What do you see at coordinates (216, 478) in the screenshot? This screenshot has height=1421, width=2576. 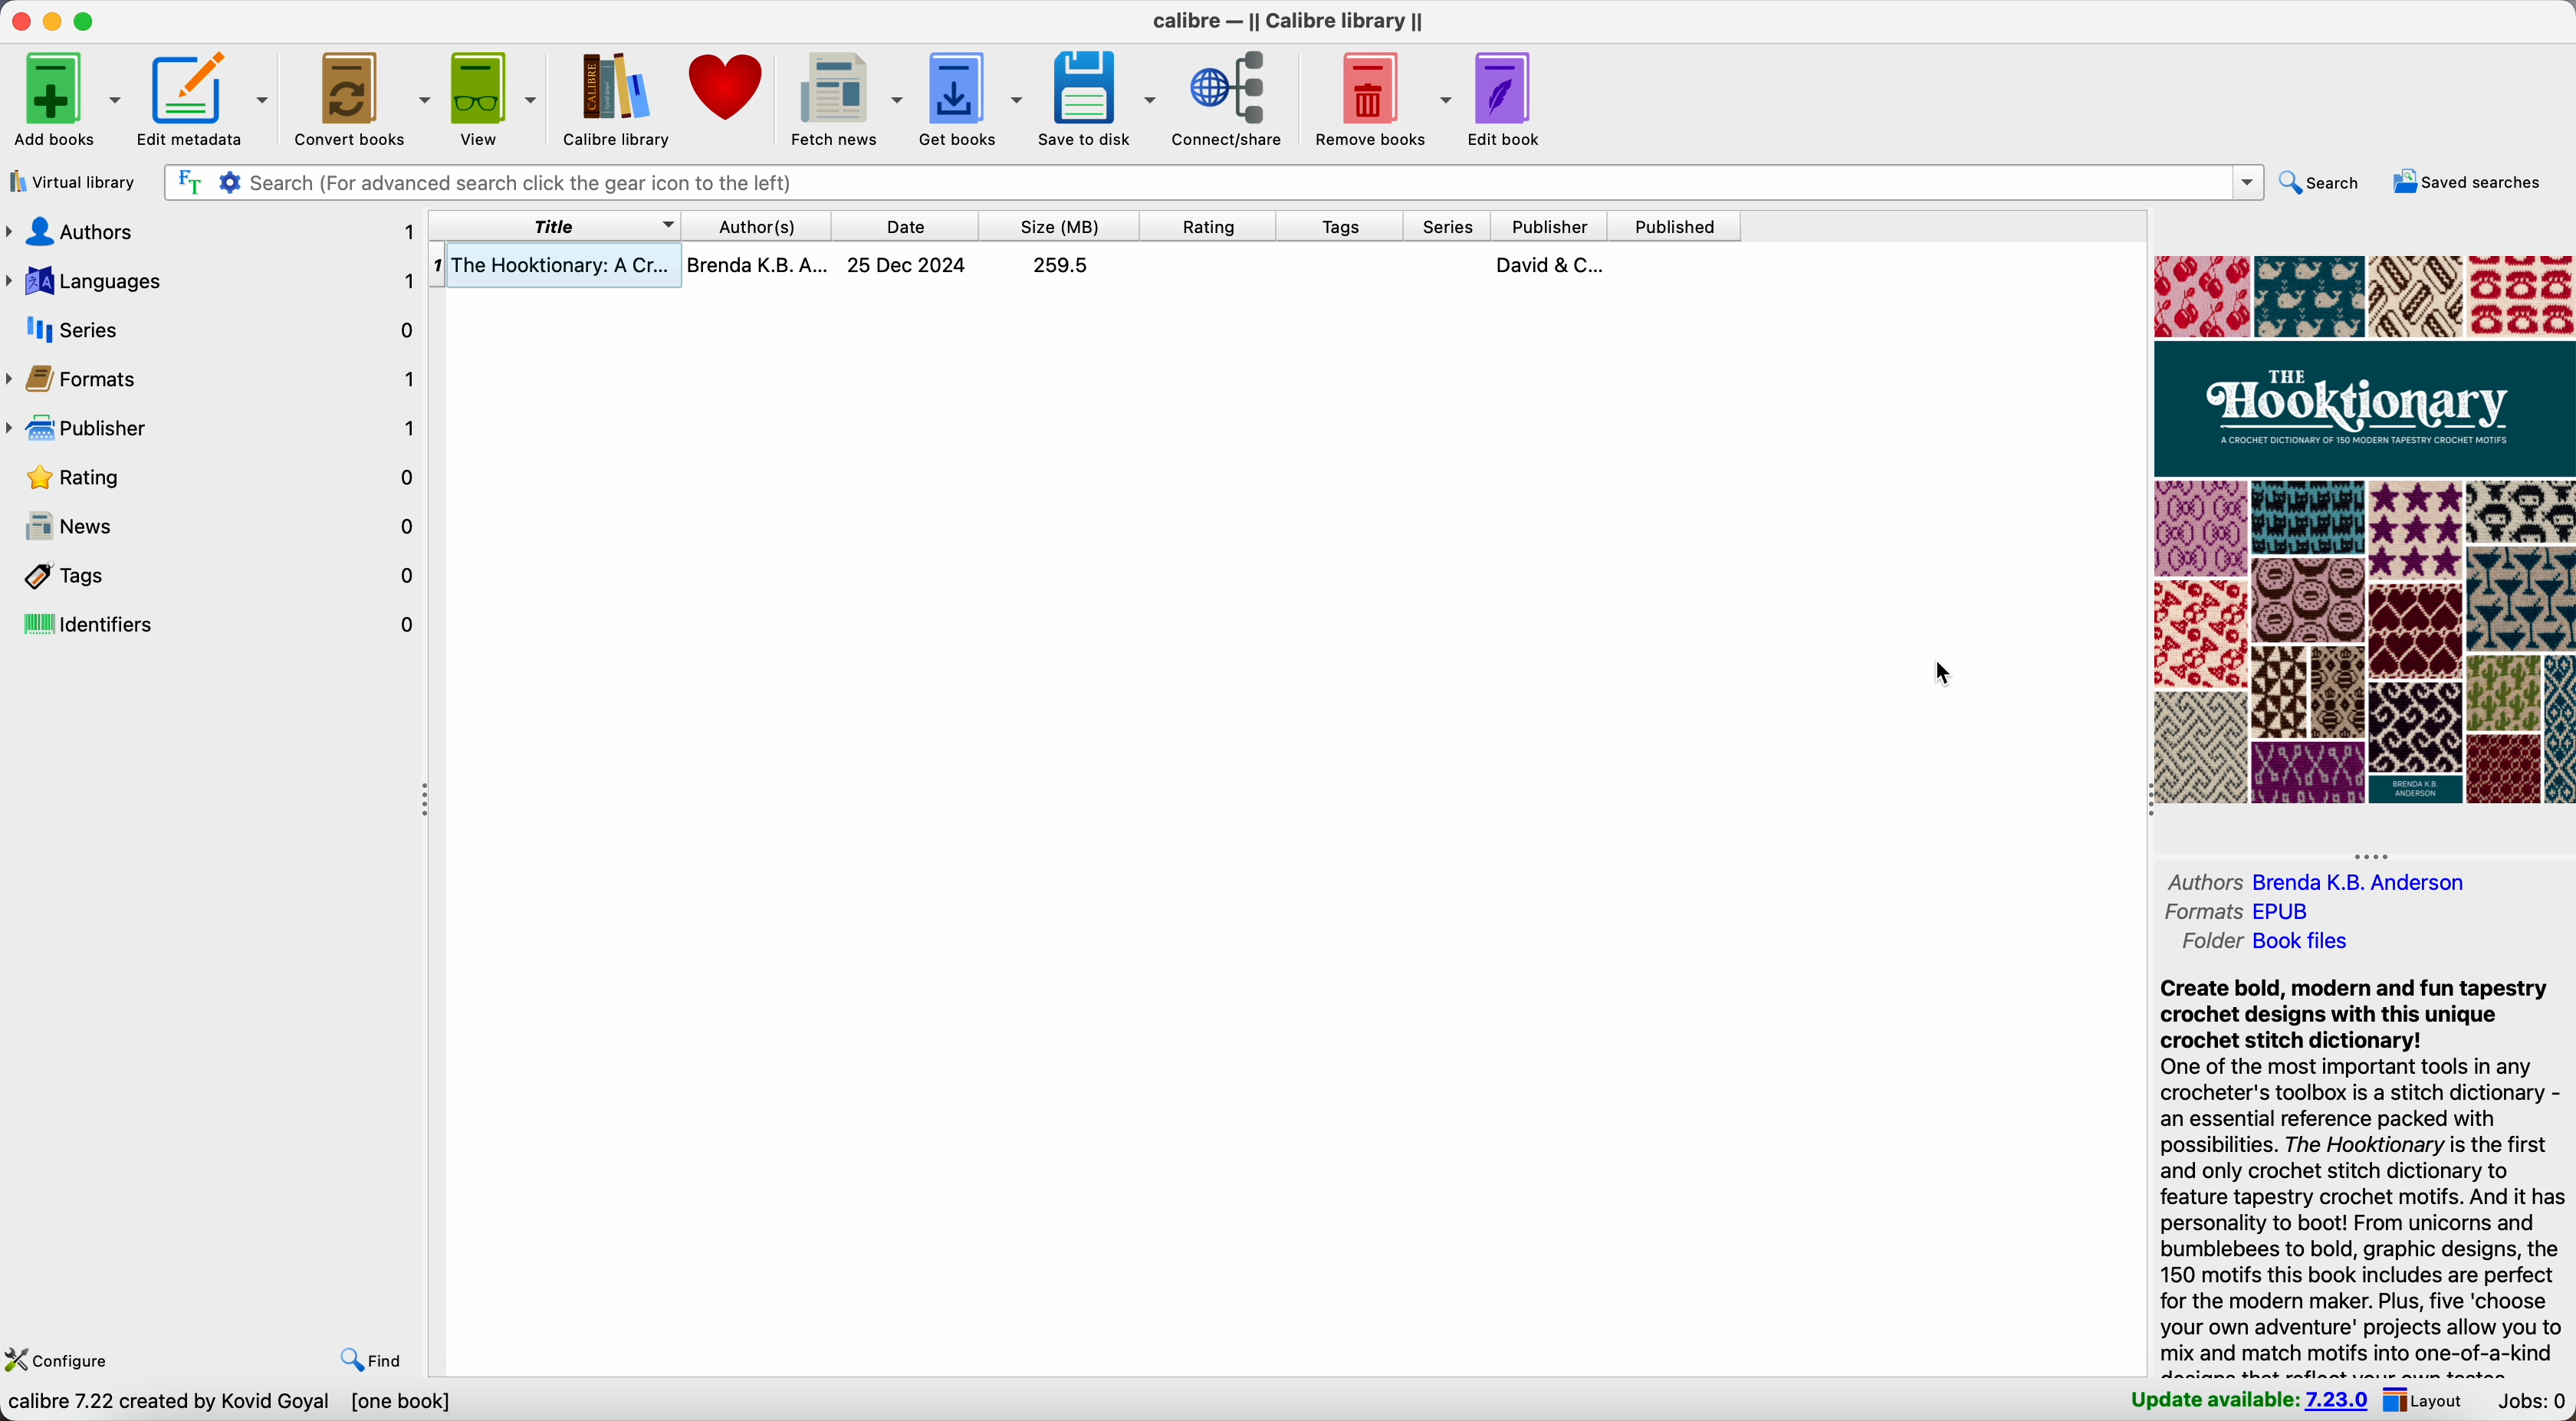 I see `rating` at bounding box center [216, 478].